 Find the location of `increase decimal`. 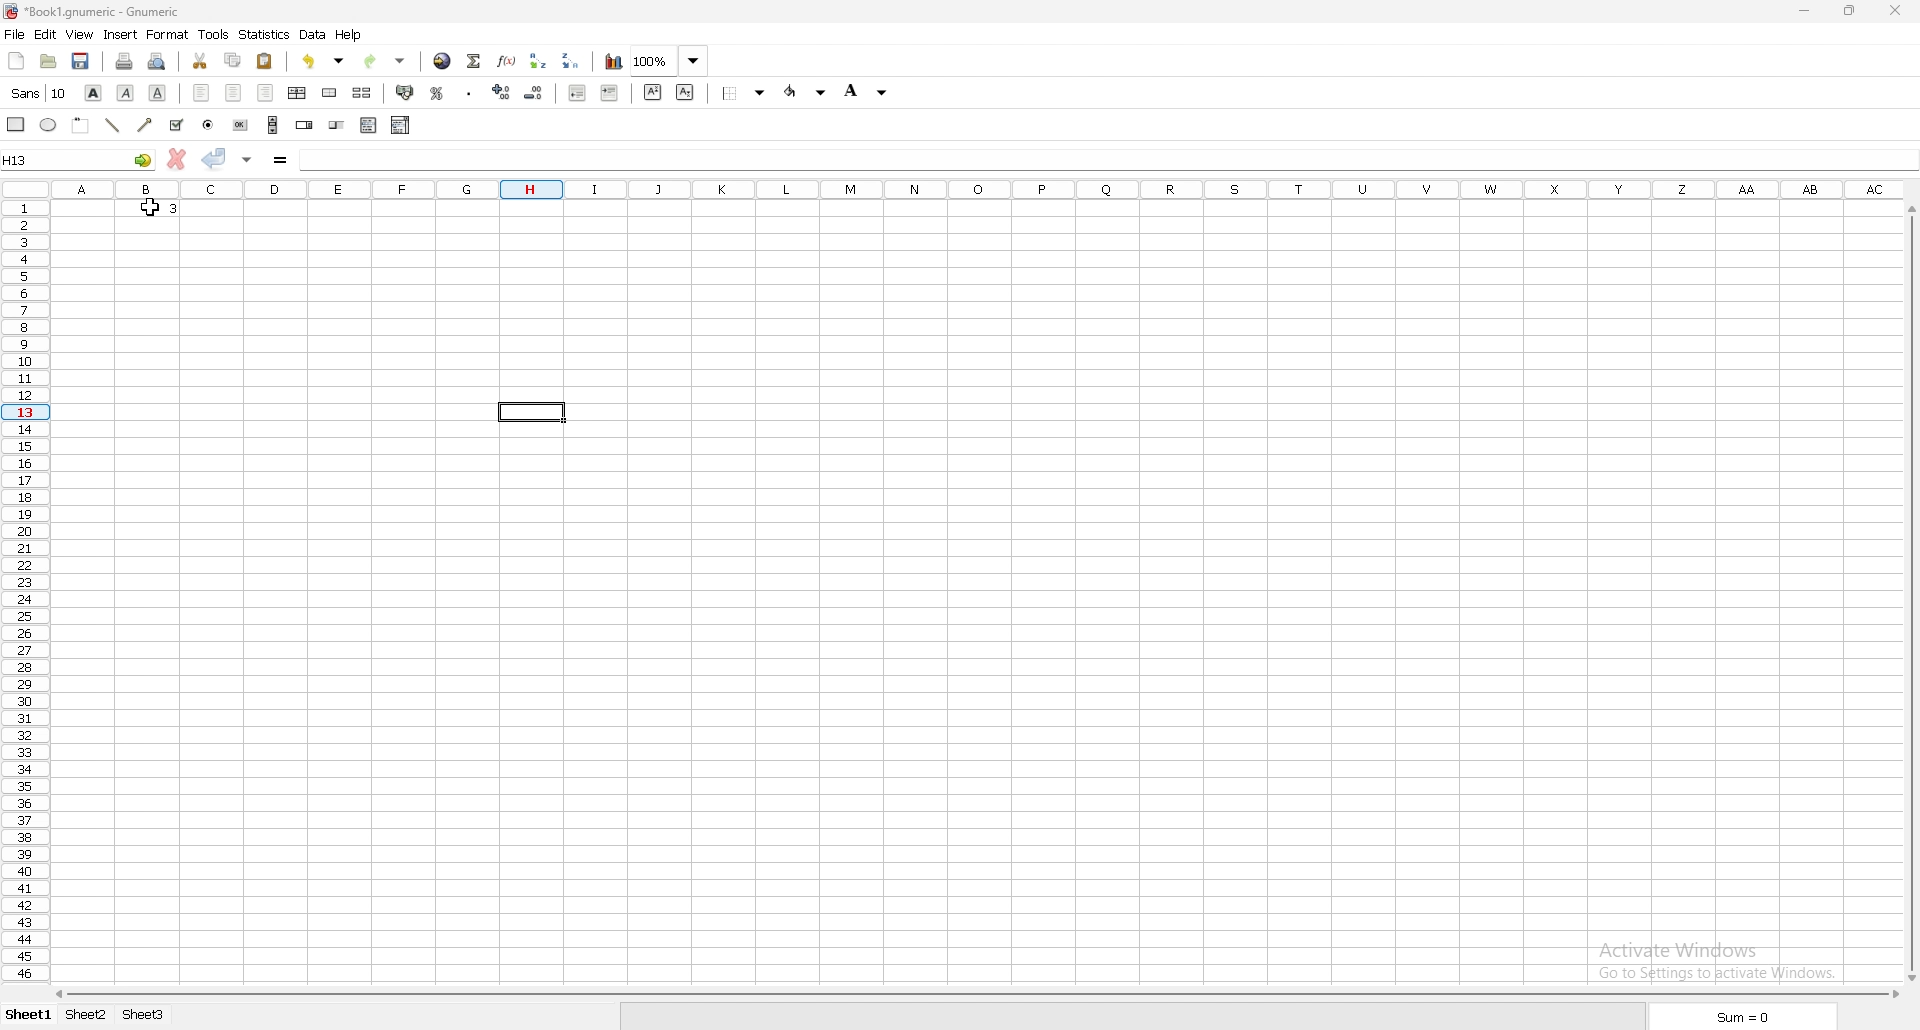

increase decimal is located at coordinates (502, 92).